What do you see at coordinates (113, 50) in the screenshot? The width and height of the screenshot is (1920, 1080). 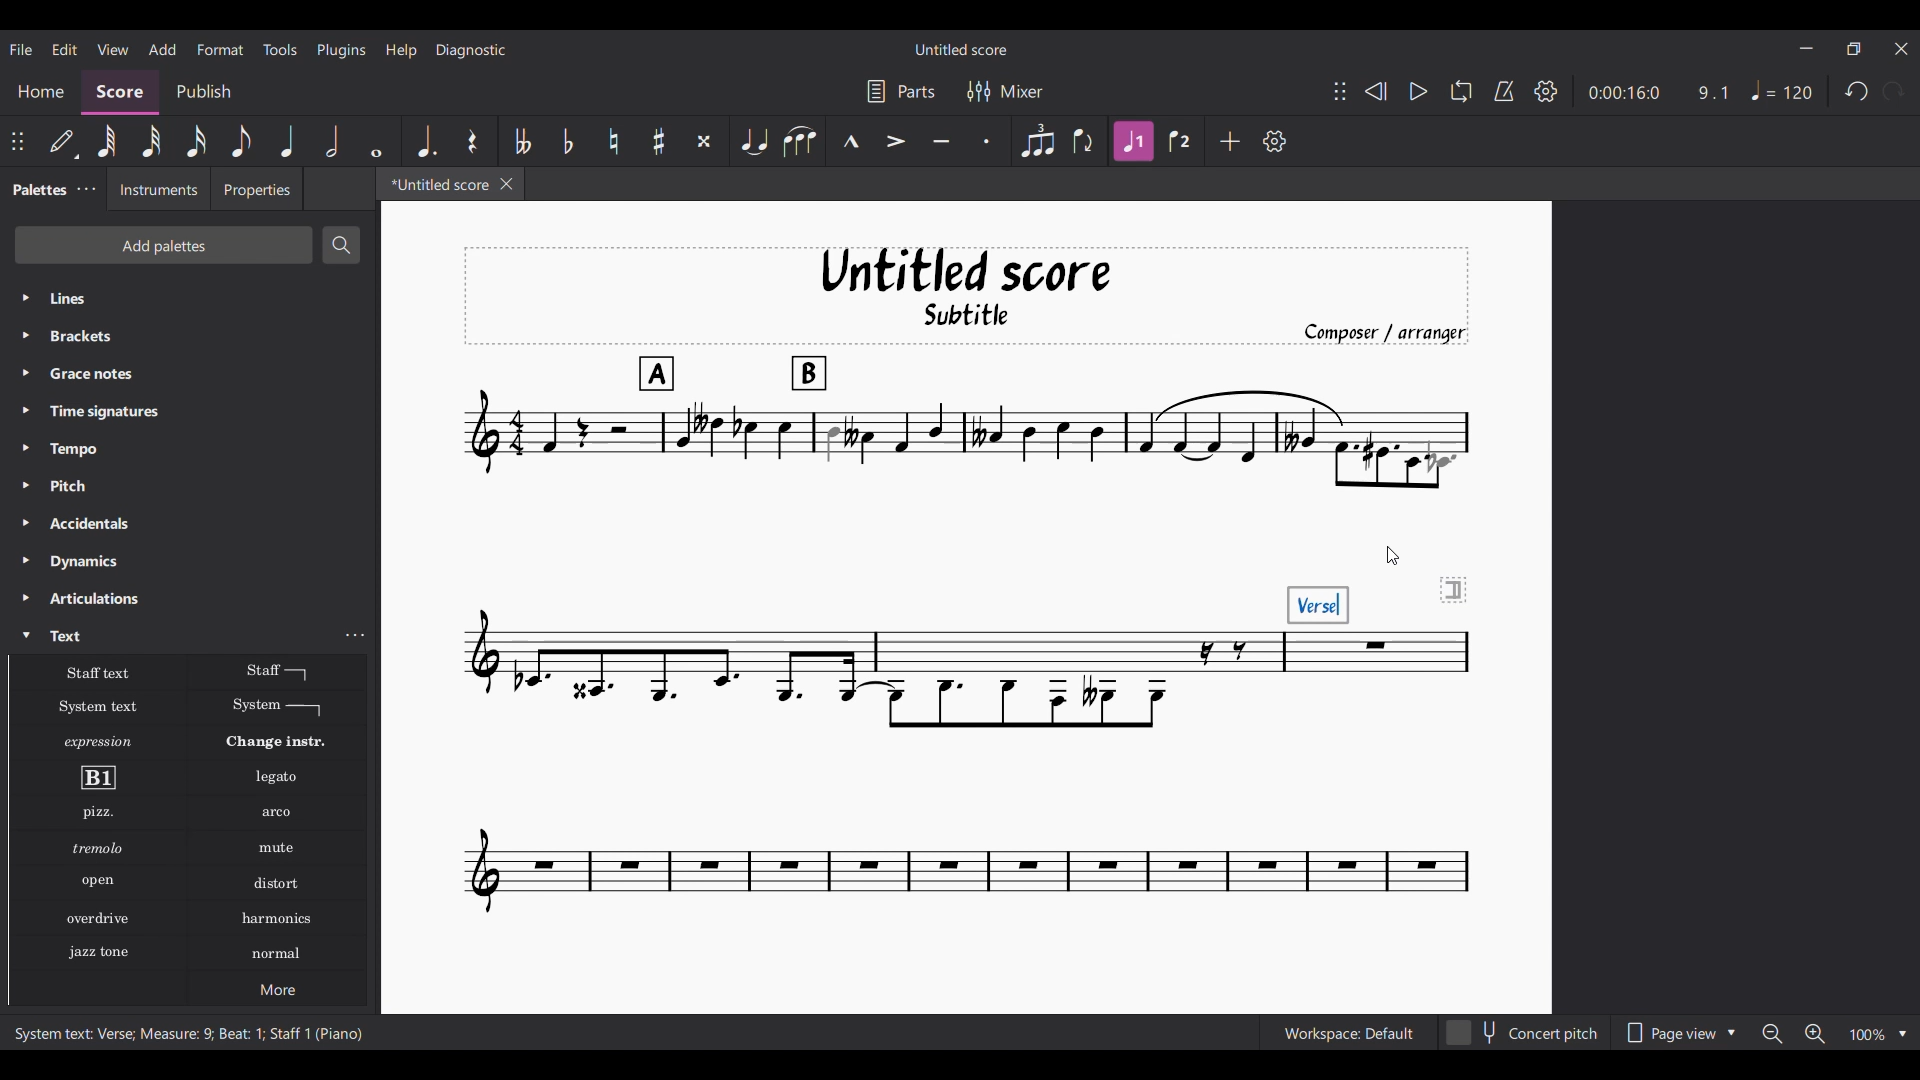 I see `View menu` at bounding box center [113, 50].